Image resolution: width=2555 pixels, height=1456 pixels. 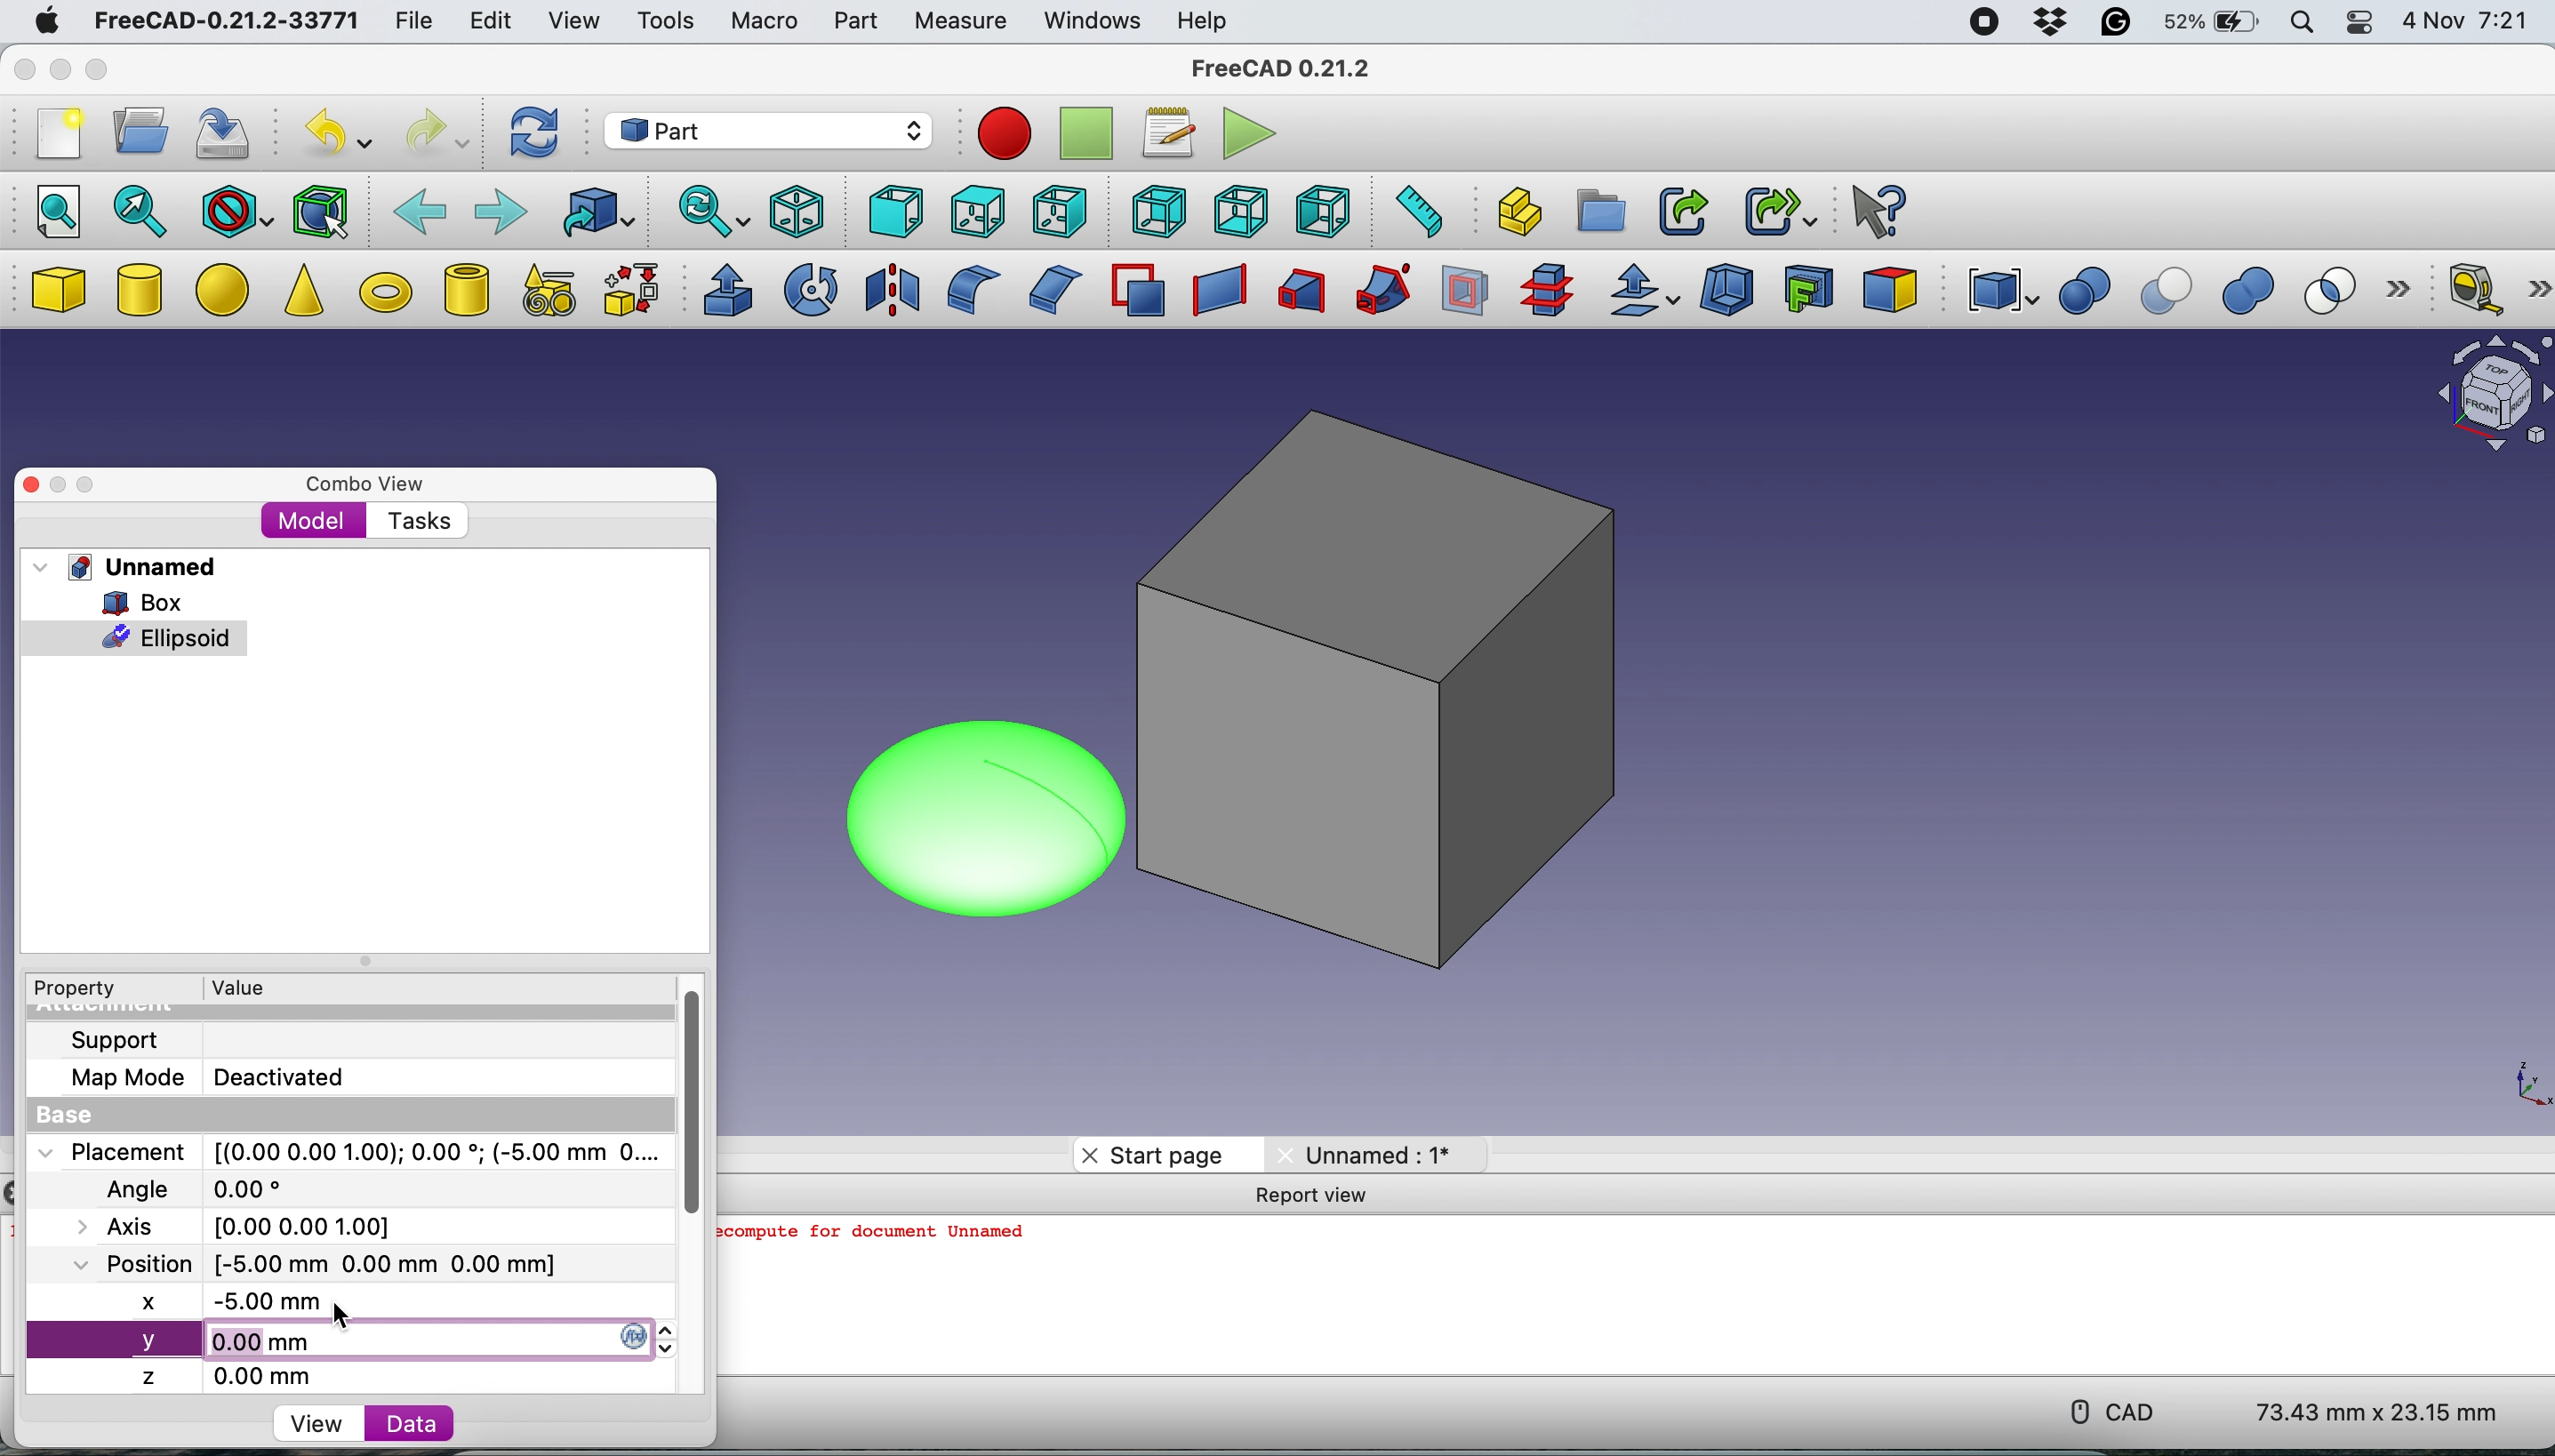 What do you see at coordinates (1466, 296) in the screenshot?
I see `section` at bounding box center [1466, 296].